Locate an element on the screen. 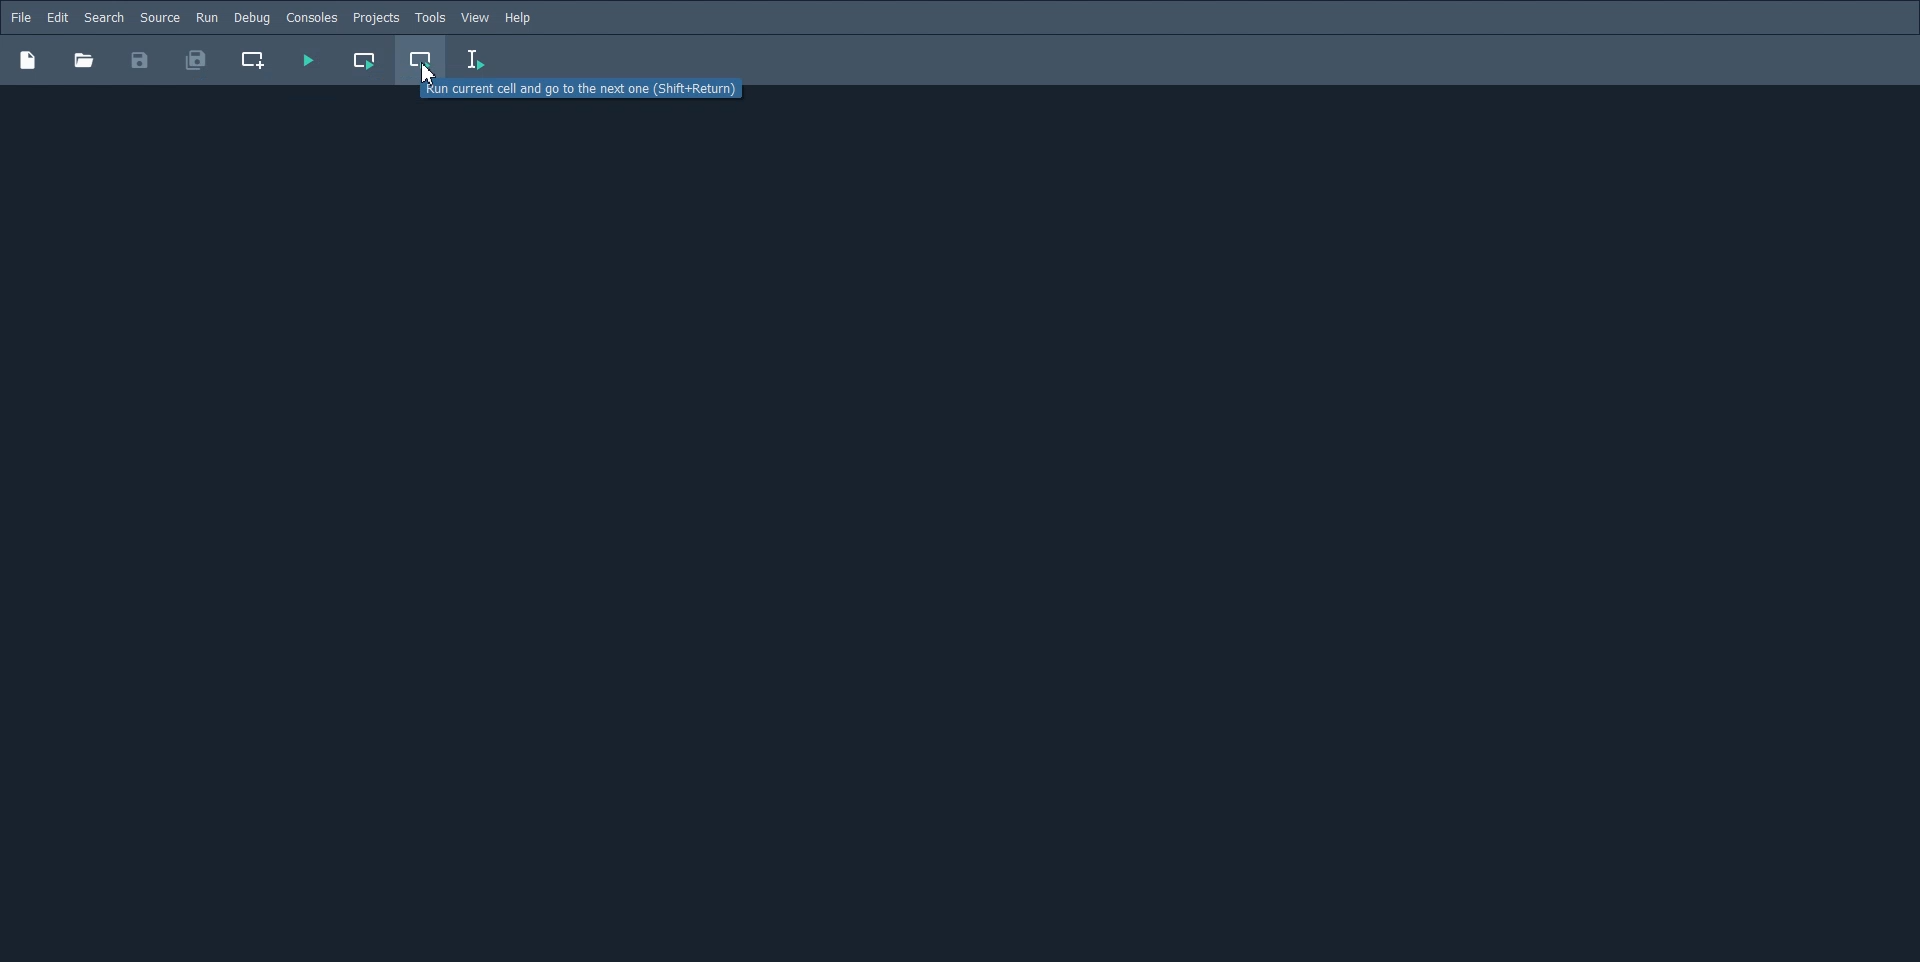 This screenshot has width=1920, height=962. Debug is located at coordinates (251, 17).